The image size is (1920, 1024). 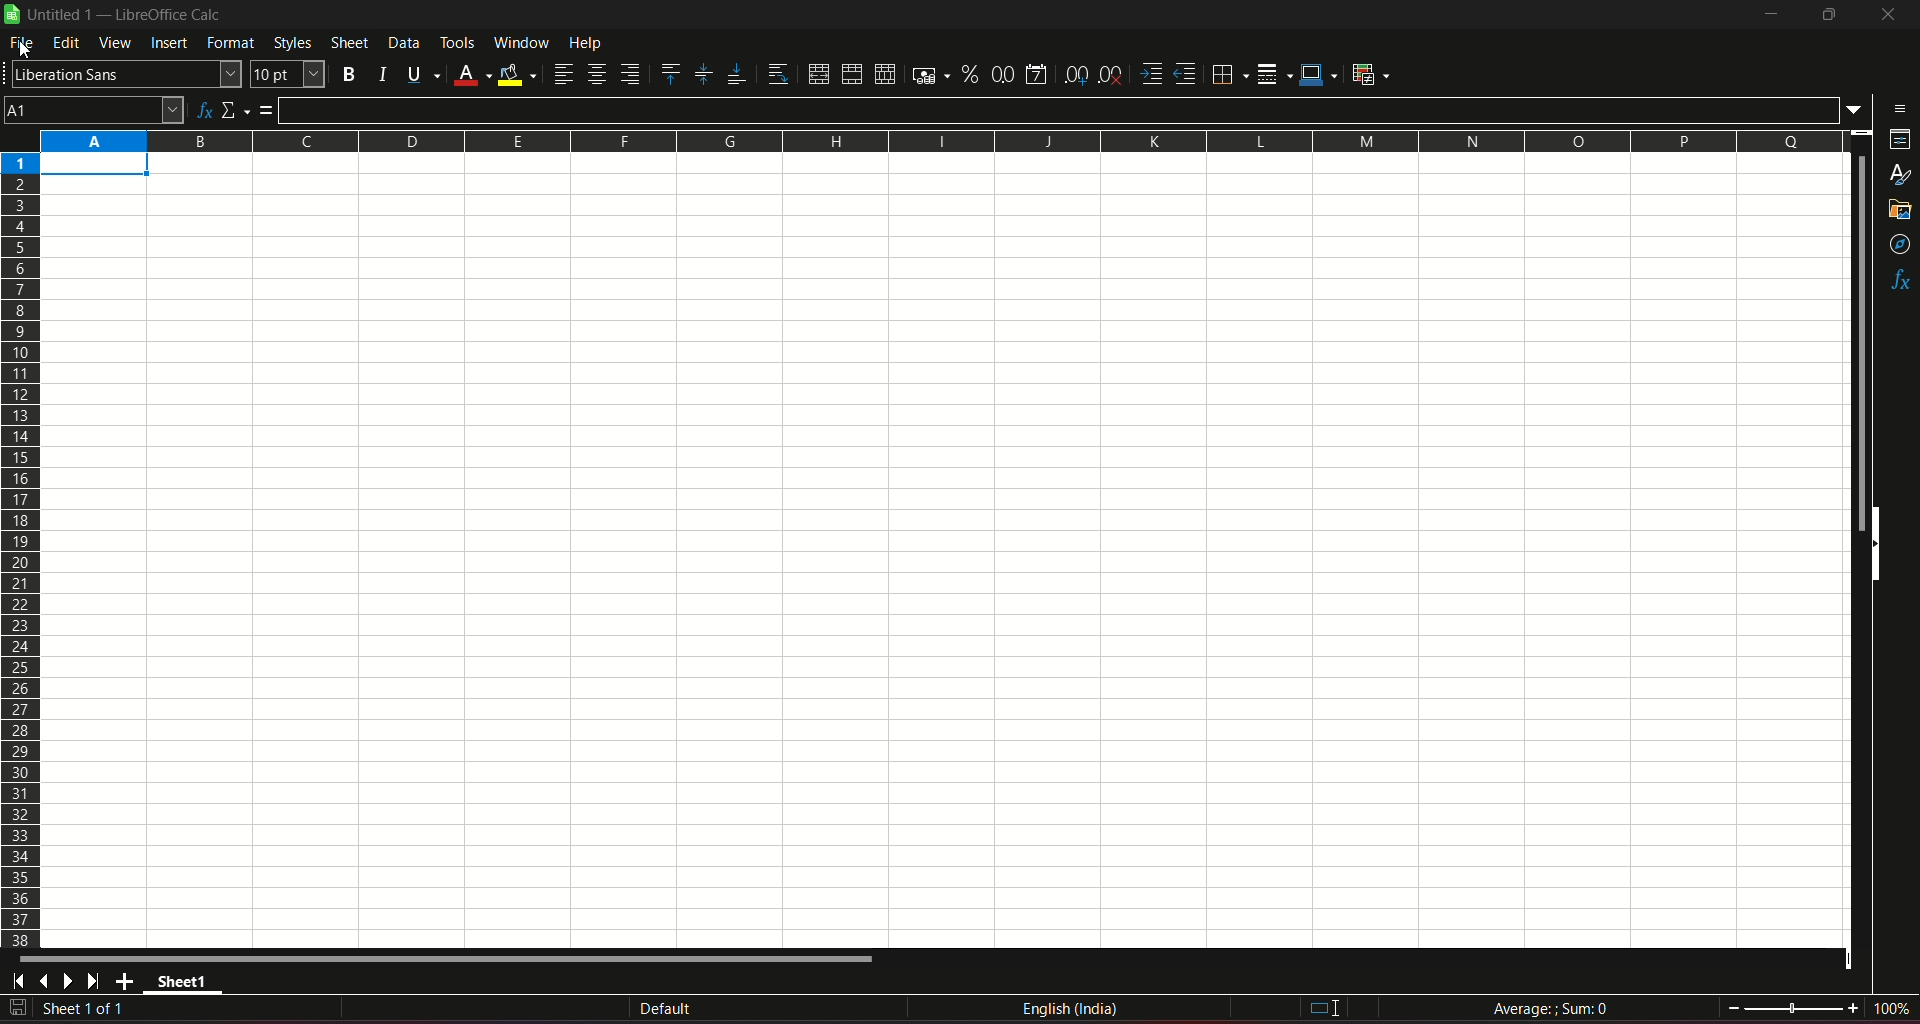 I want to click on format as percent, so click(x=968, y=75).